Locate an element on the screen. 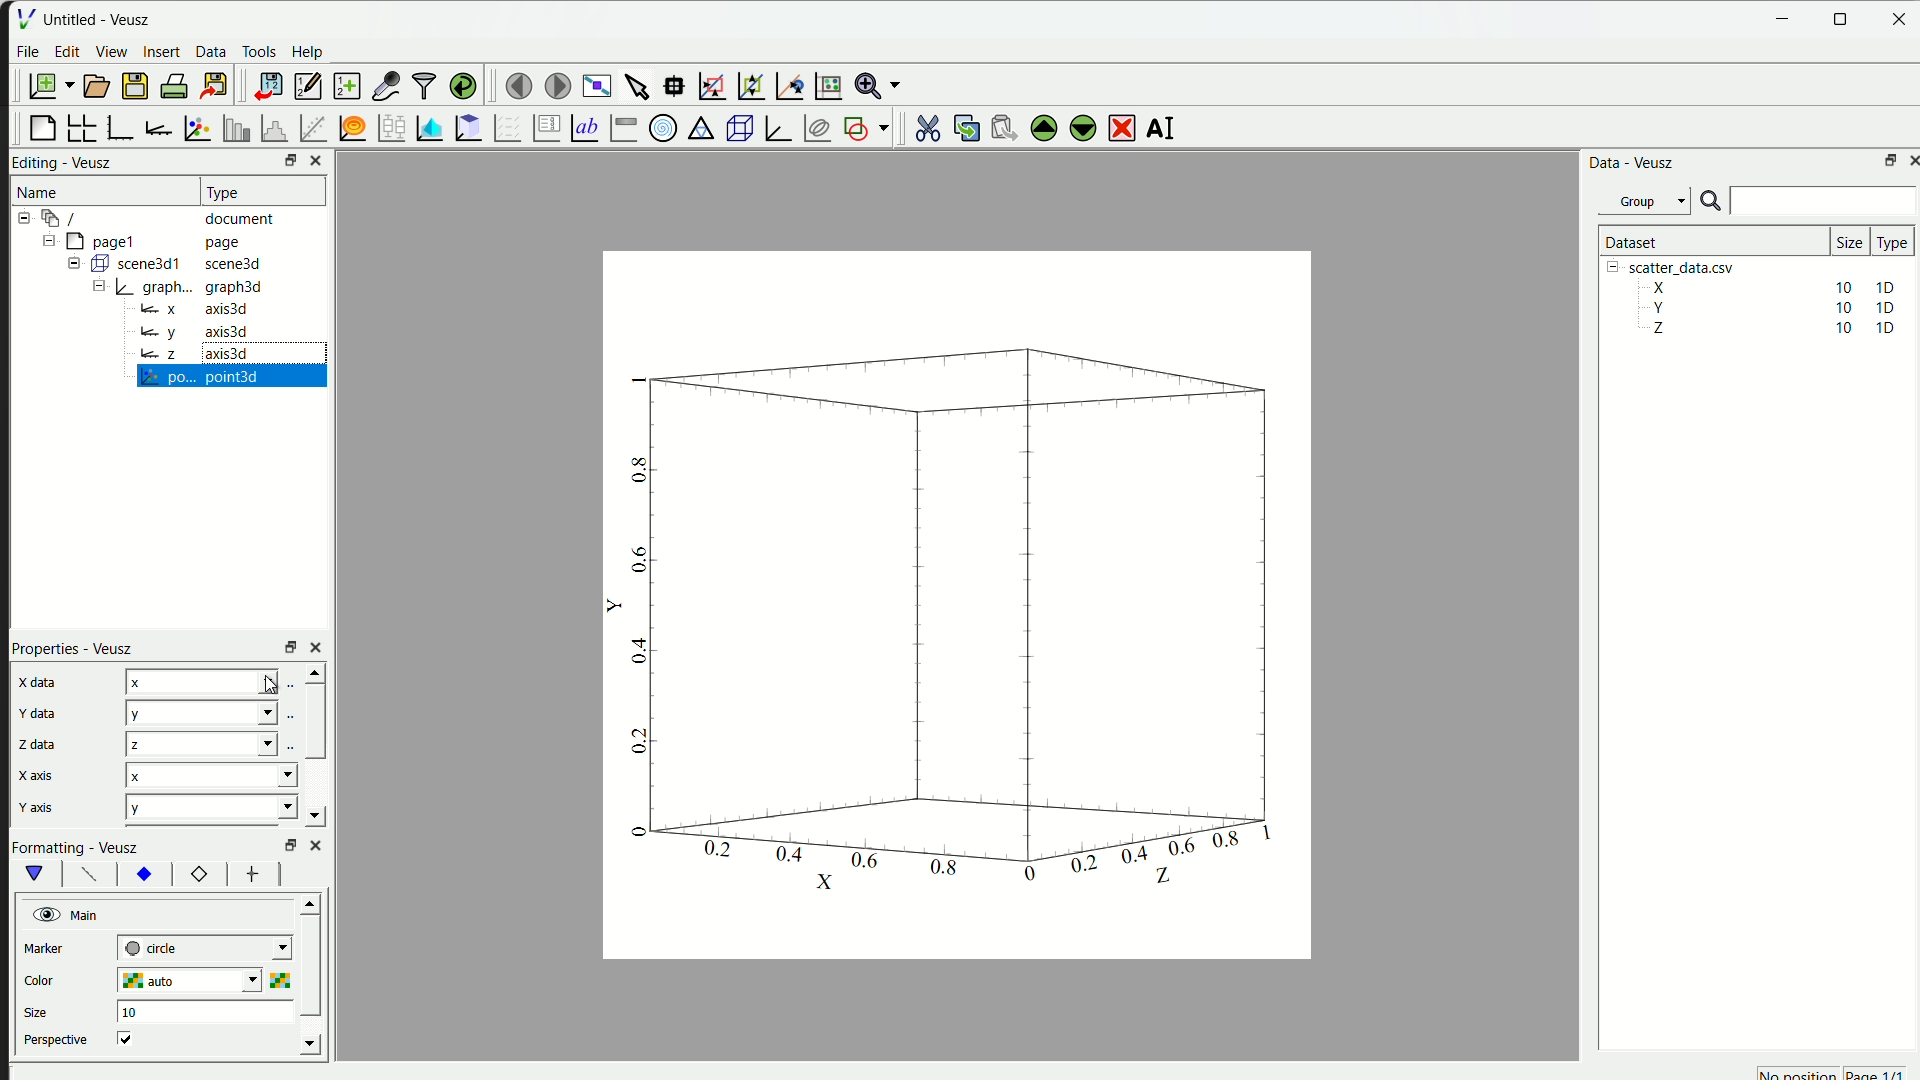  wy axis3d is located at coordinates (193, 330).